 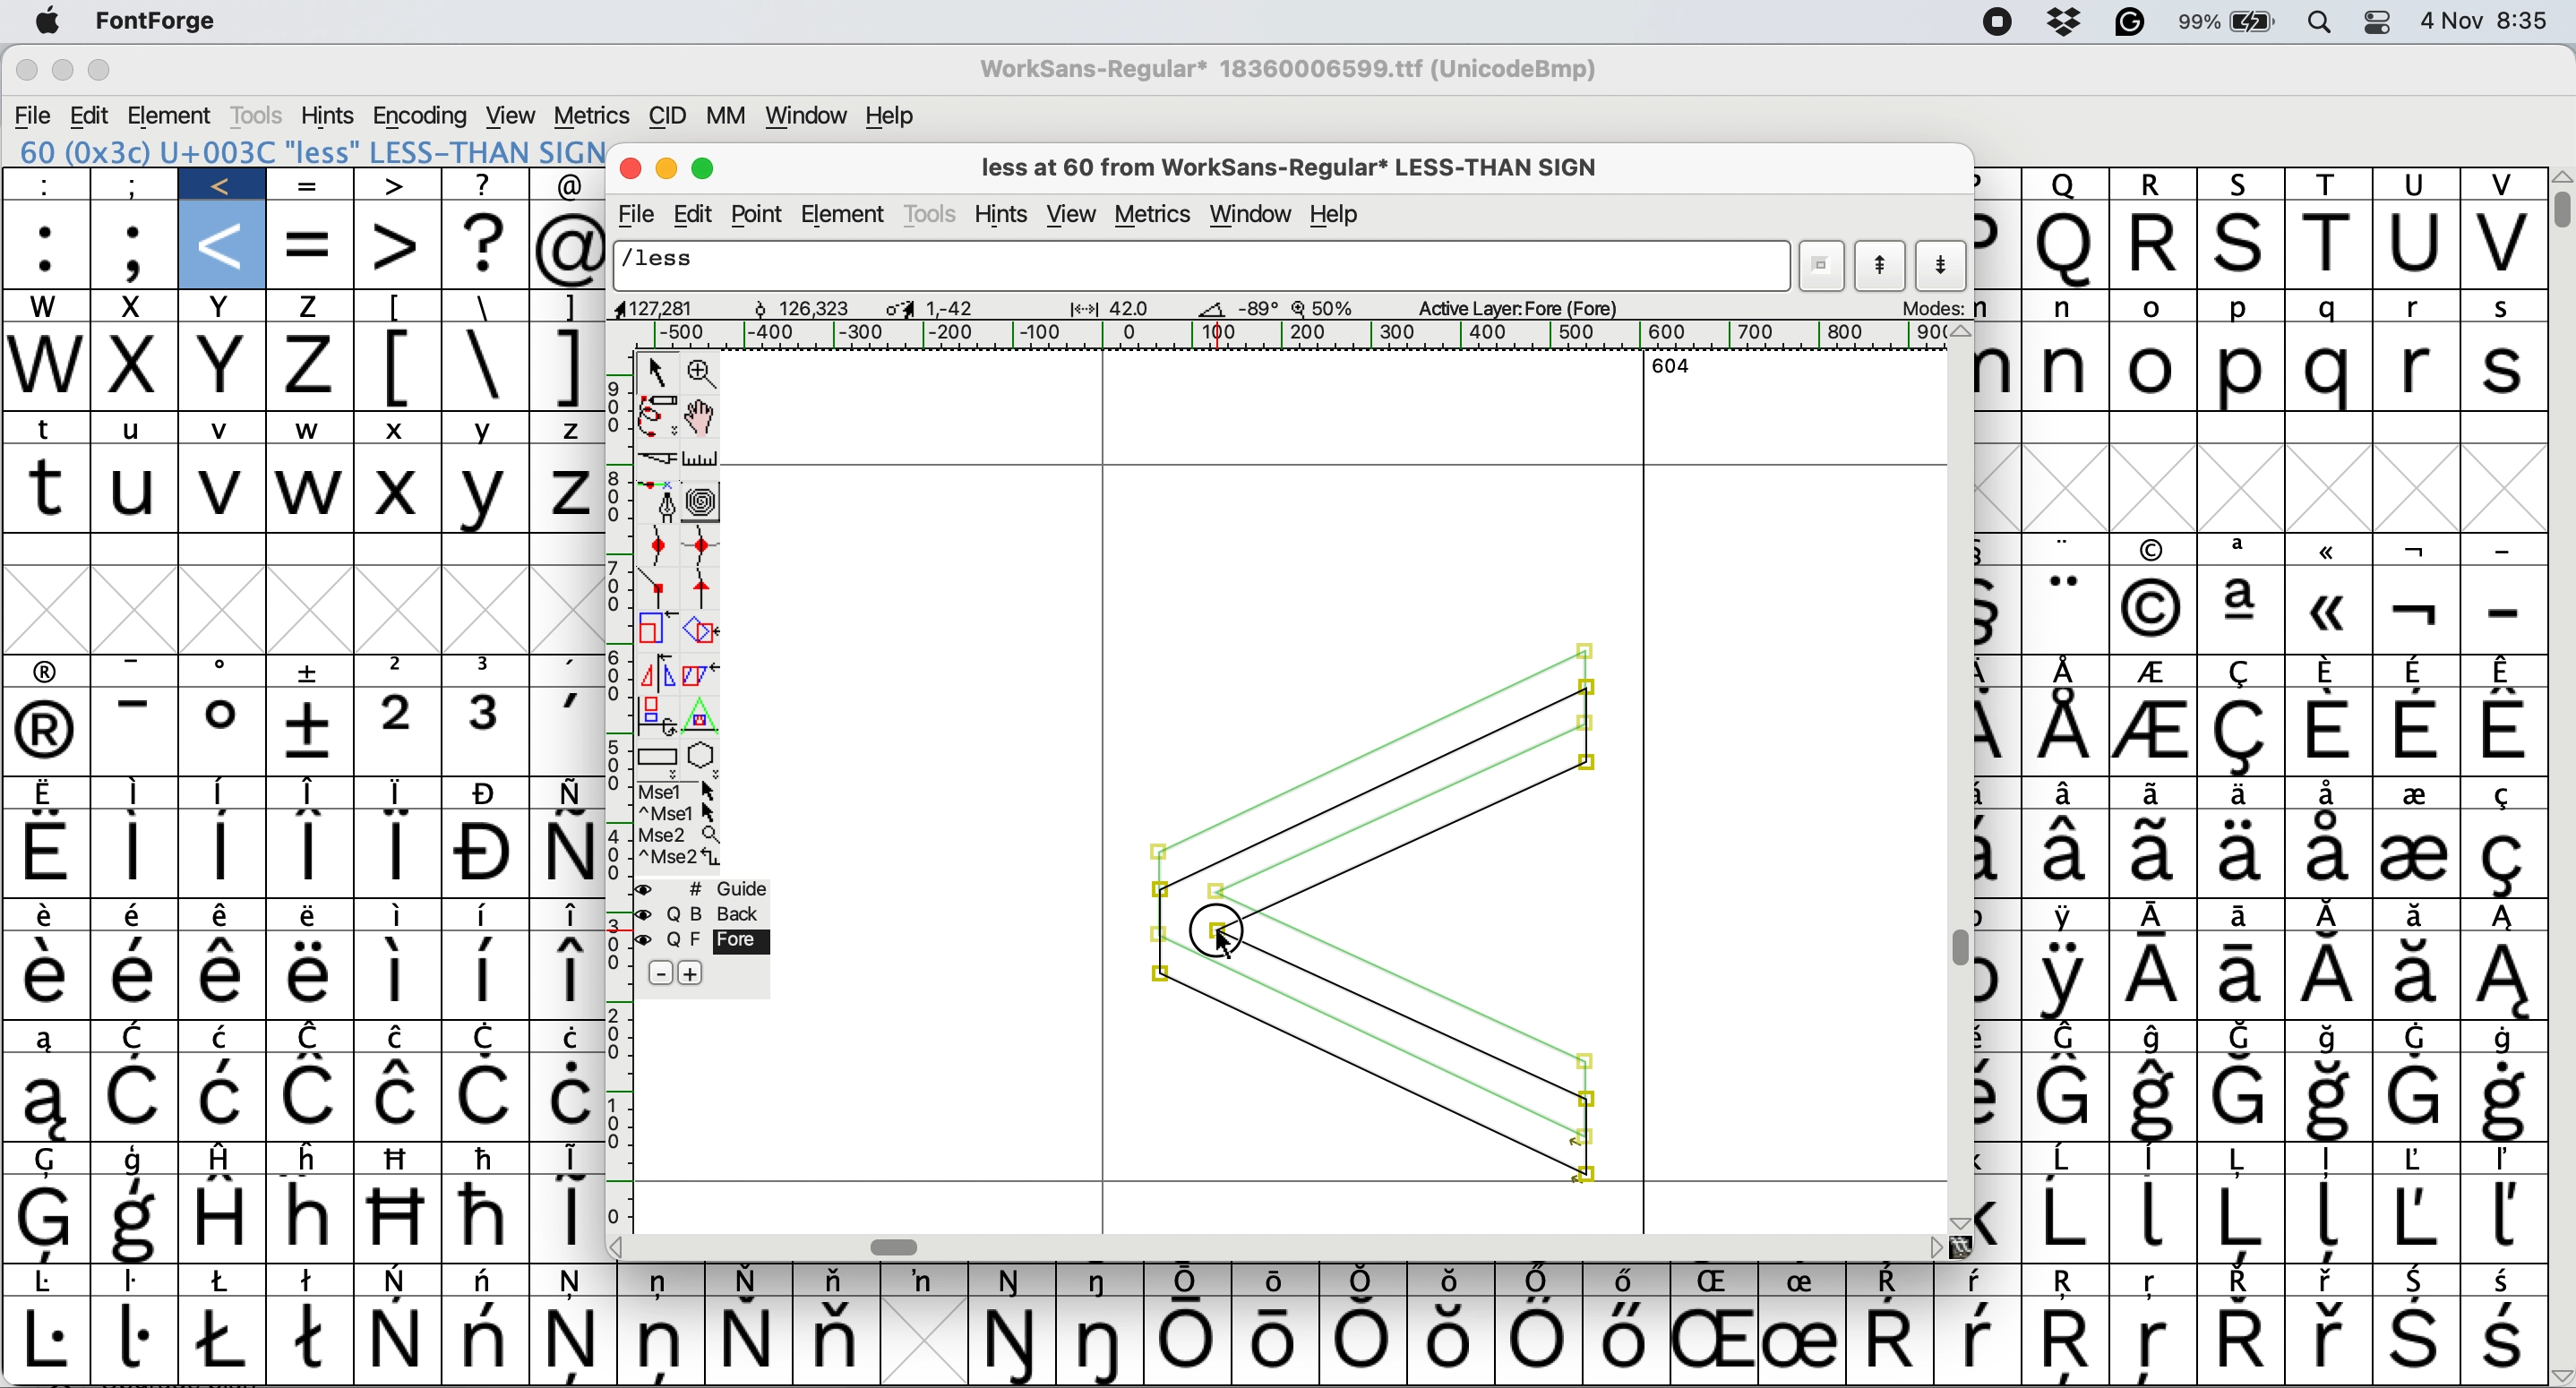 What do you see at coordinates (490, 793) in the screenshot?
I see `Symbol` at bounding box center [490, 793].